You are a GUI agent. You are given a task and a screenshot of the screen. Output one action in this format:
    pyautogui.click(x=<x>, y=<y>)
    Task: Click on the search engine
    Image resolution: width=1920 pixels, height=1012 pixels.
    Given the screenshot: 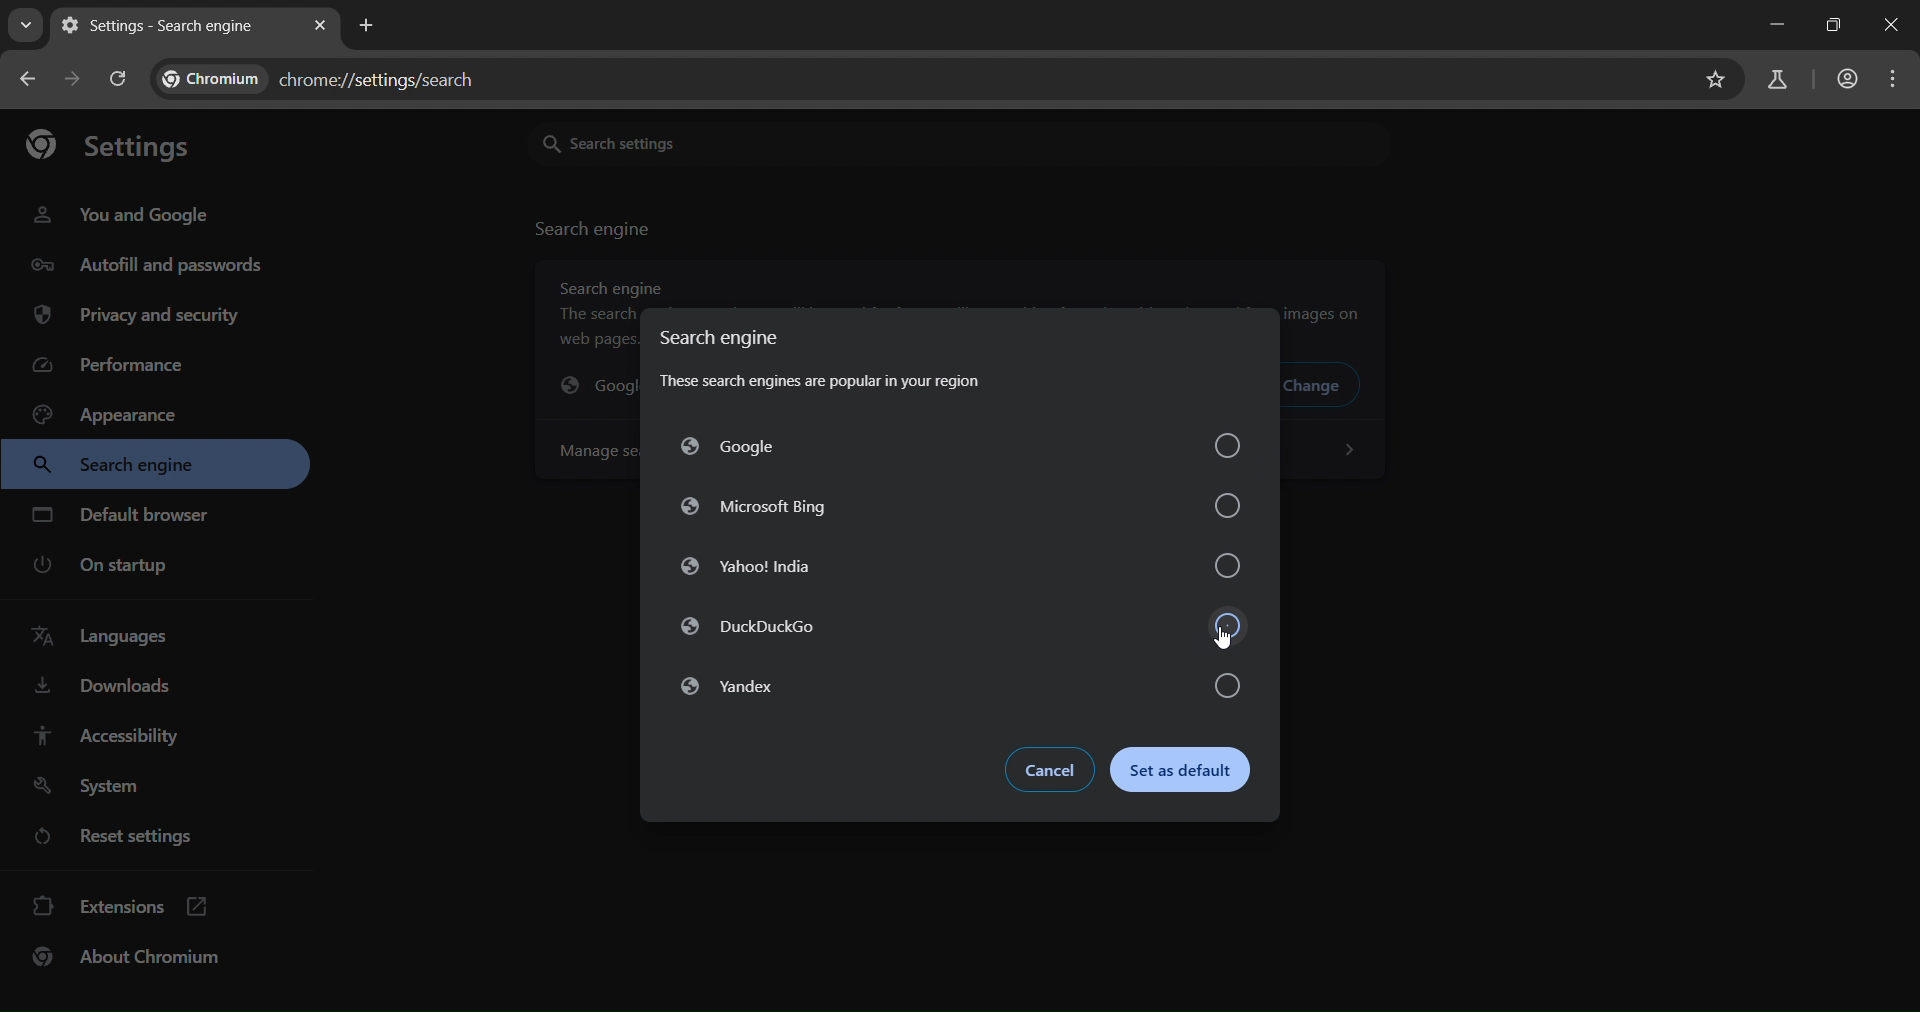 What is the action you would take?
    pyautogui.click(x=595, y=229)
    